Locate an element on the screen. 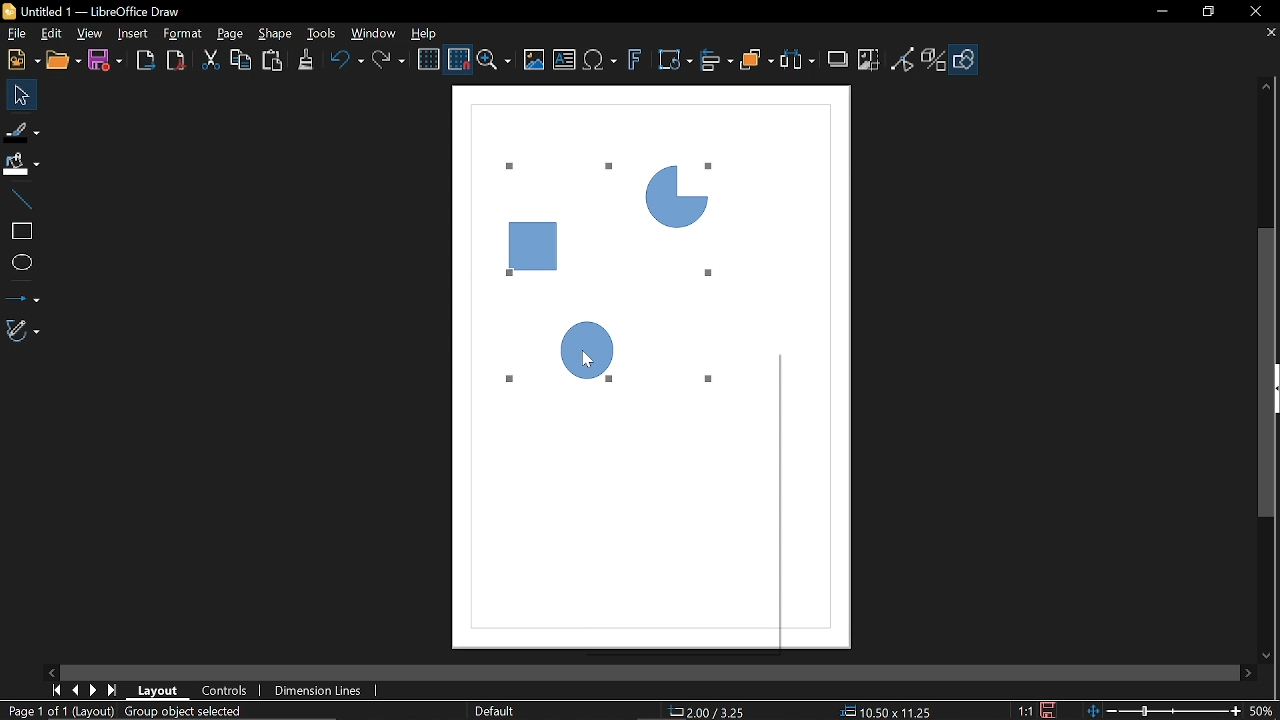 The width and height of the screenshot is (1280, 720). Position  is located at coordinates (713, 711).